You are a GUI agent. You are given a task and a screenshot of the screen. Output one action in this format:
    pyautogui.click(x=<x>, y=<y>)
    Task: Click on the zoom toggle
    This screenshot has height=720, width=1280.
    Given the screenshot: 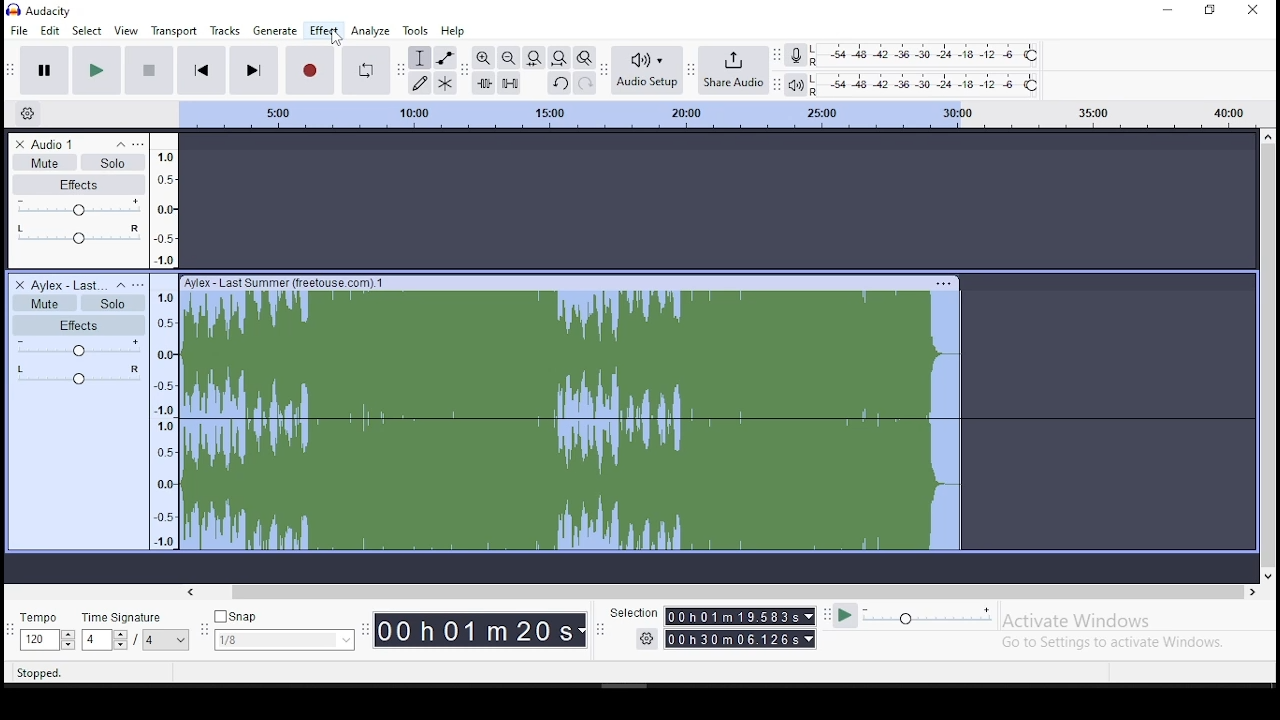 What is the action you would take?
    pyautogui.click(x=584, y=57)
    